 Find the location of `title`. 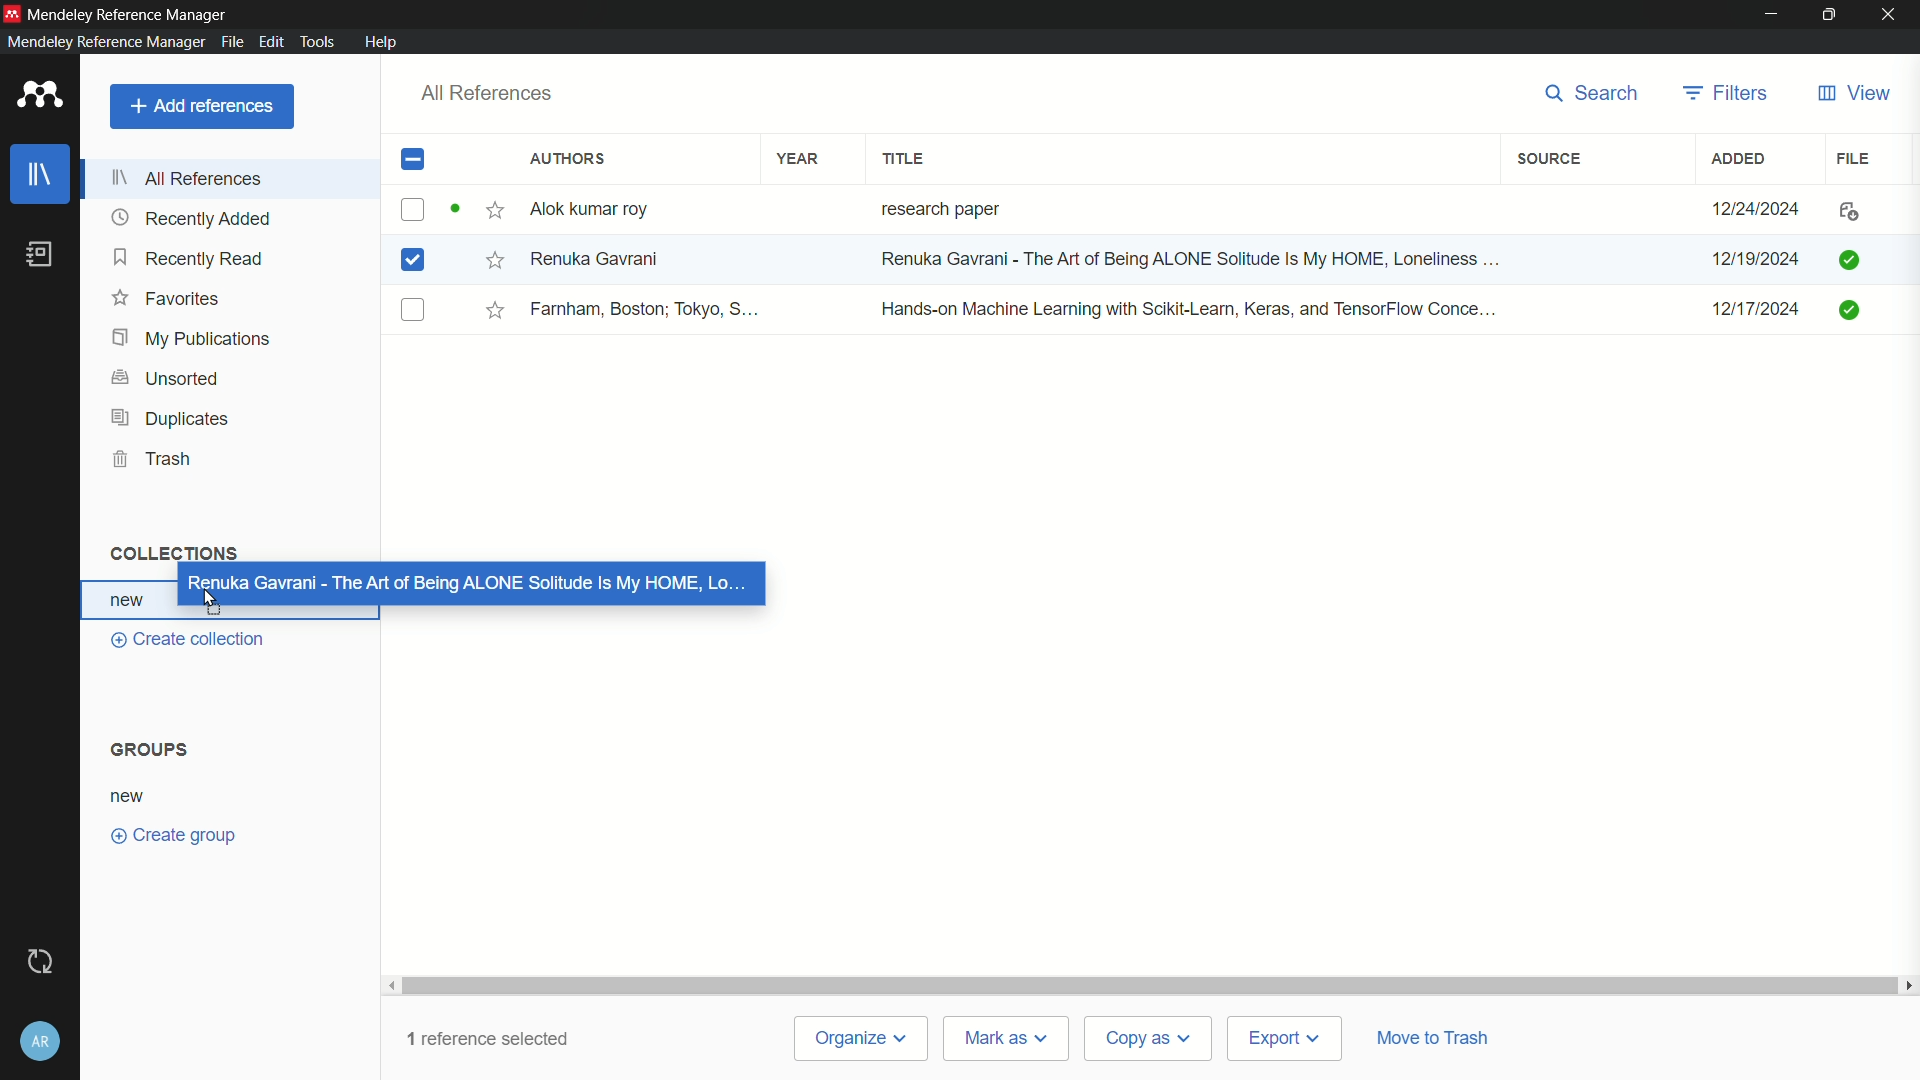

title is located at coordinates (906, 159).